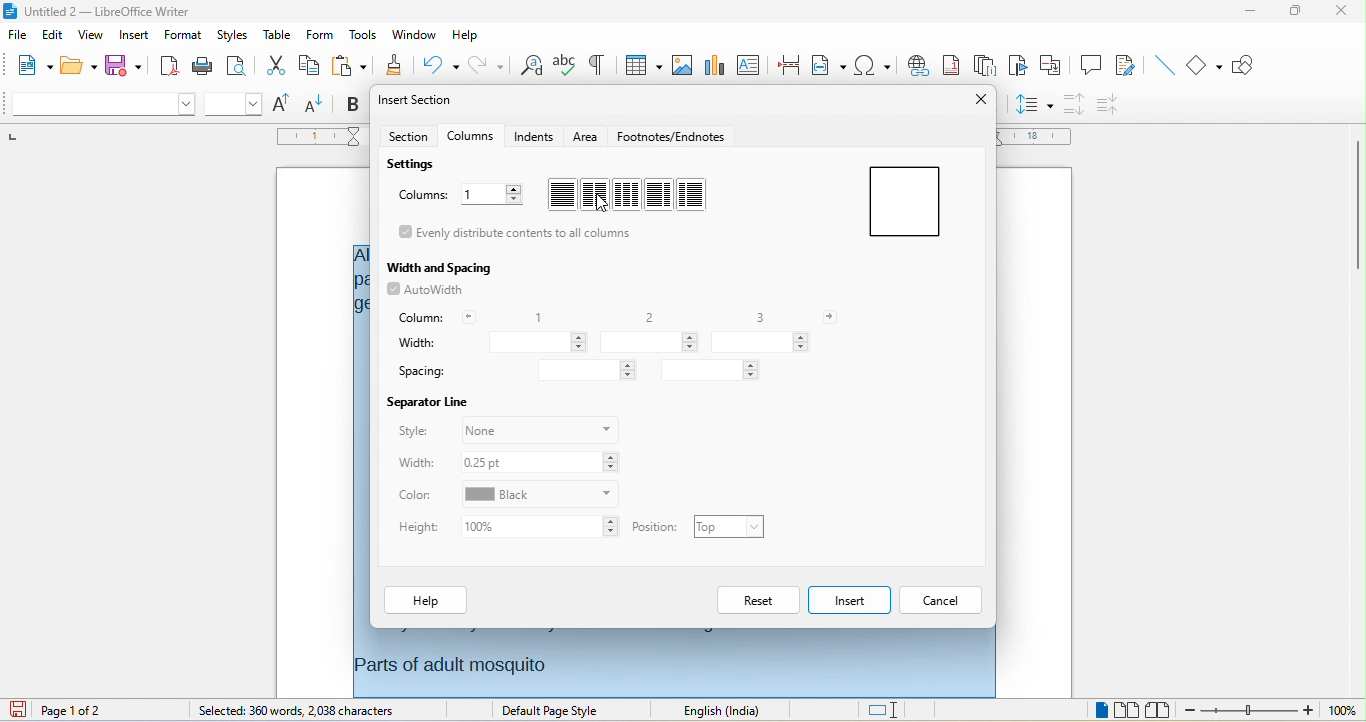 This screenshot has height=722, width=1366. I want to click on auto width, so click(427, 292).